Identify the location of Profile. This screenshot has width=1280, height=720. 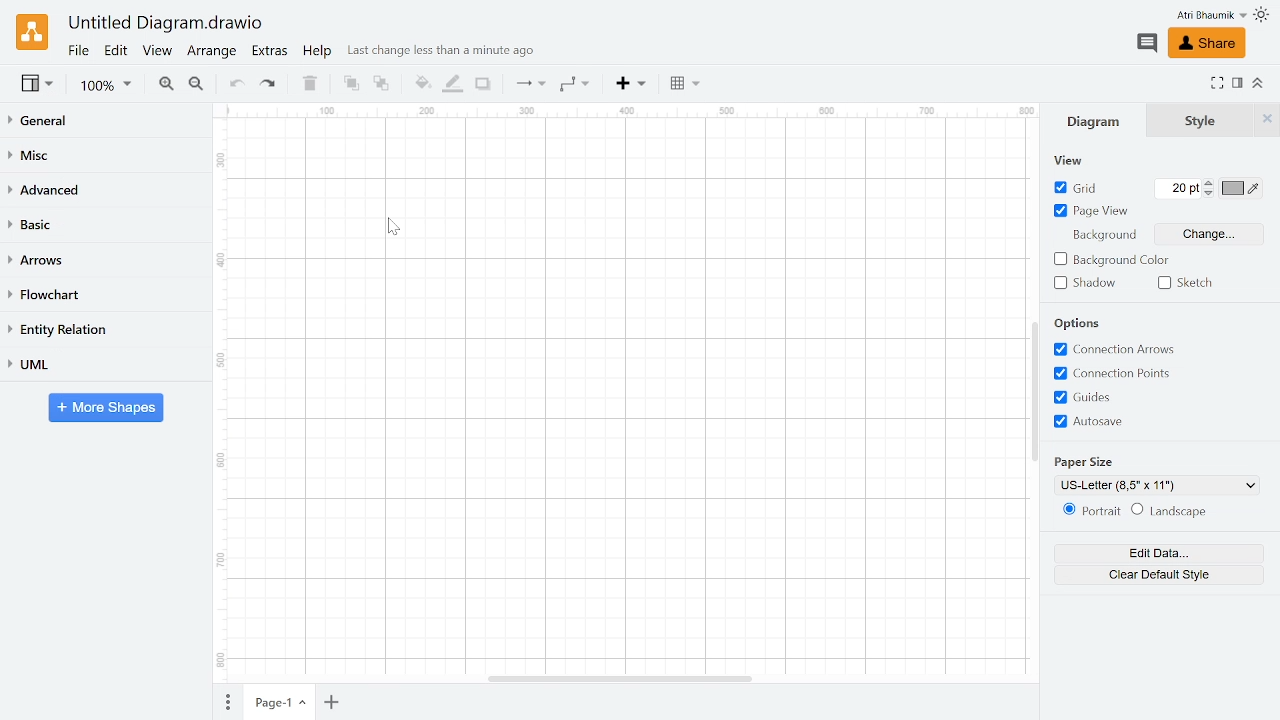
(1208, 15).